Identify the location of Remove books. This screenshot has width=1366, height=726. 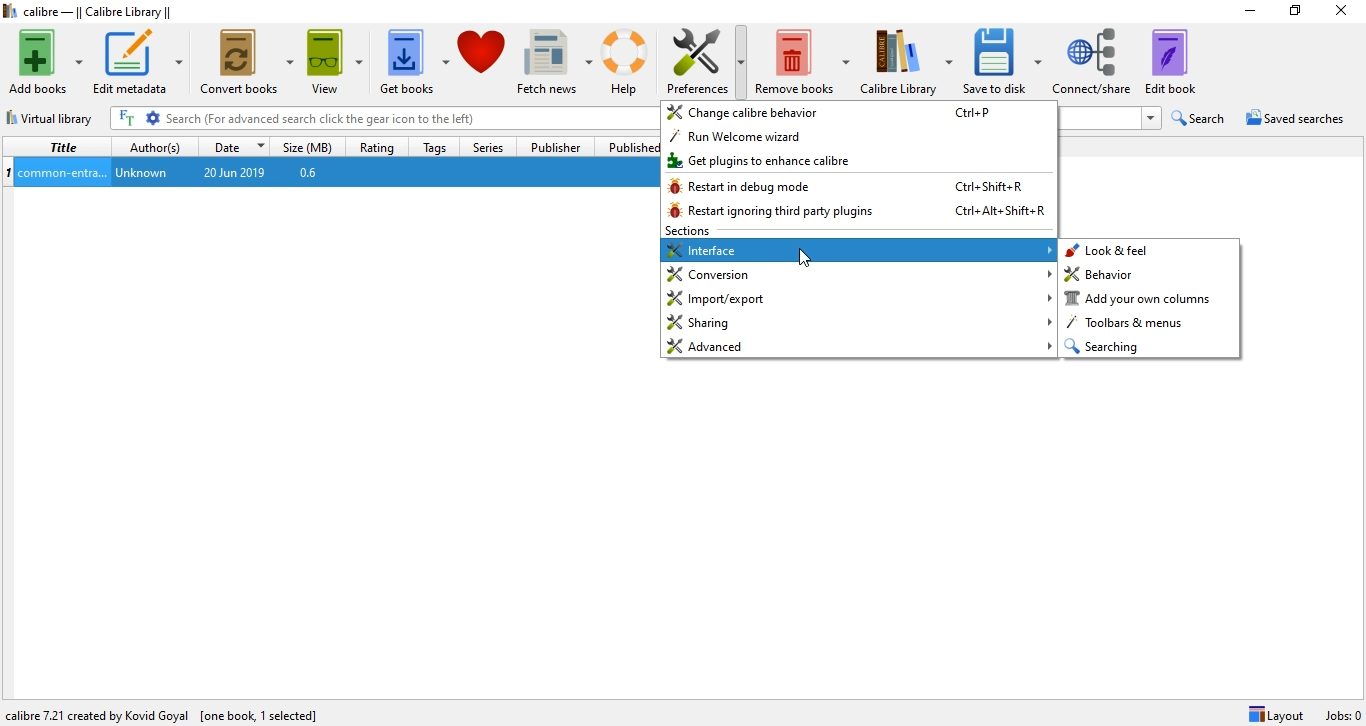
(805, 56).